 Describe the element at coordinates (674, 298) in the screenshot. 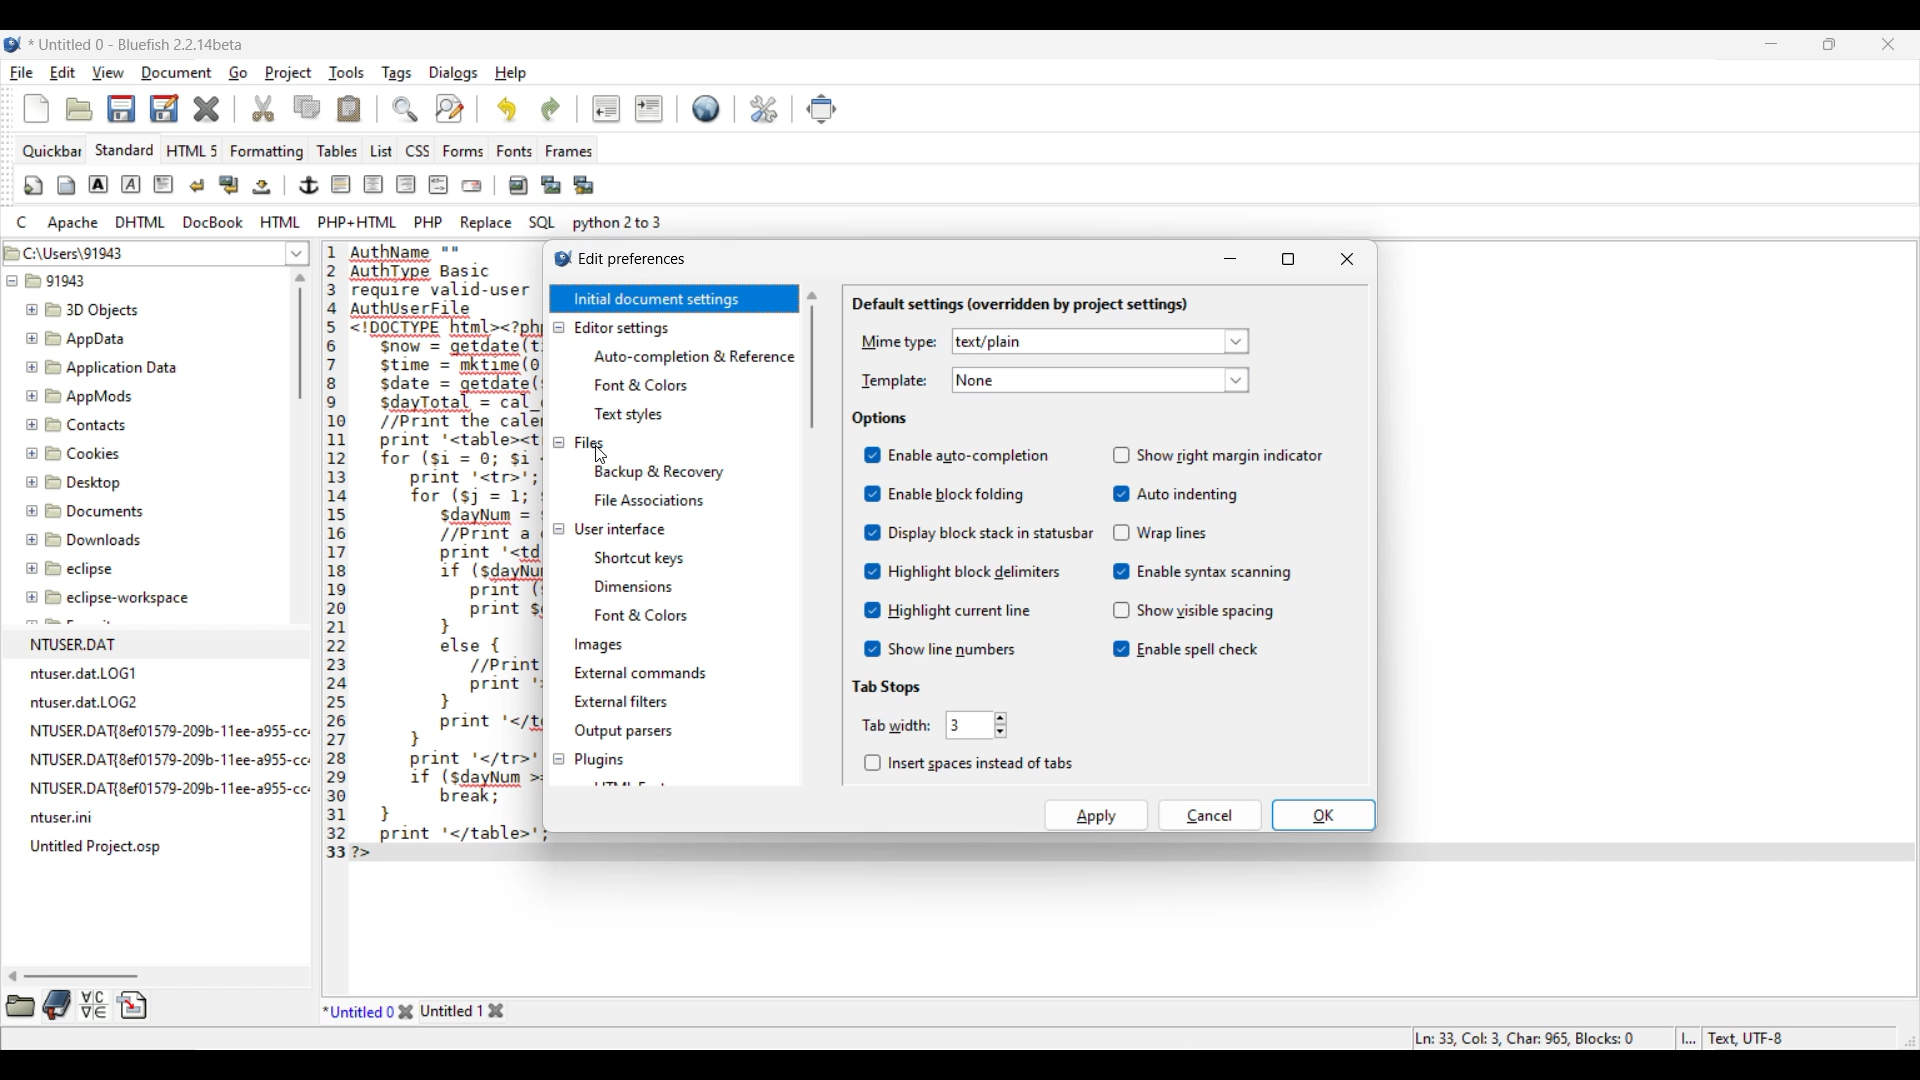

I see `Initial document settings, current selection highlighted` at that location.